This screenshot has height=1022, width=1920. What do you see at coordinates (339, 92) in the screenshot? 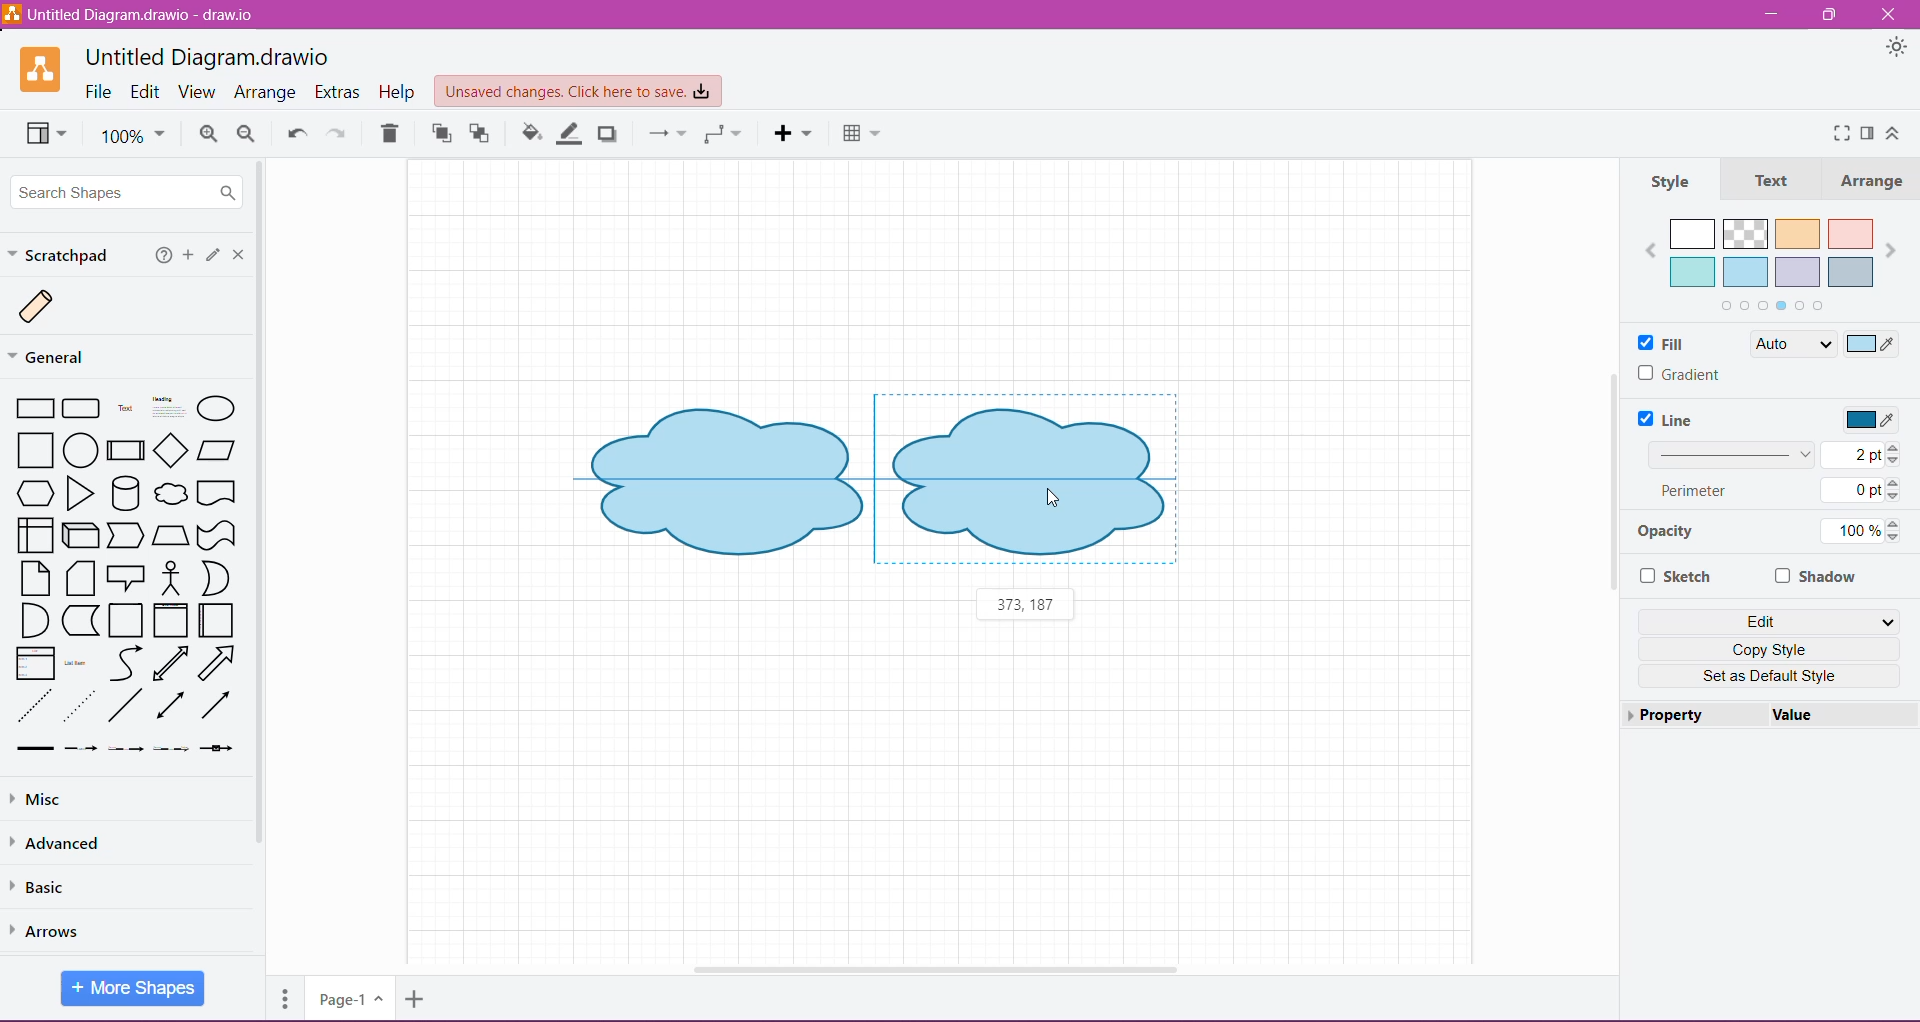
I see `Extras` at bounding box center [339, 92].